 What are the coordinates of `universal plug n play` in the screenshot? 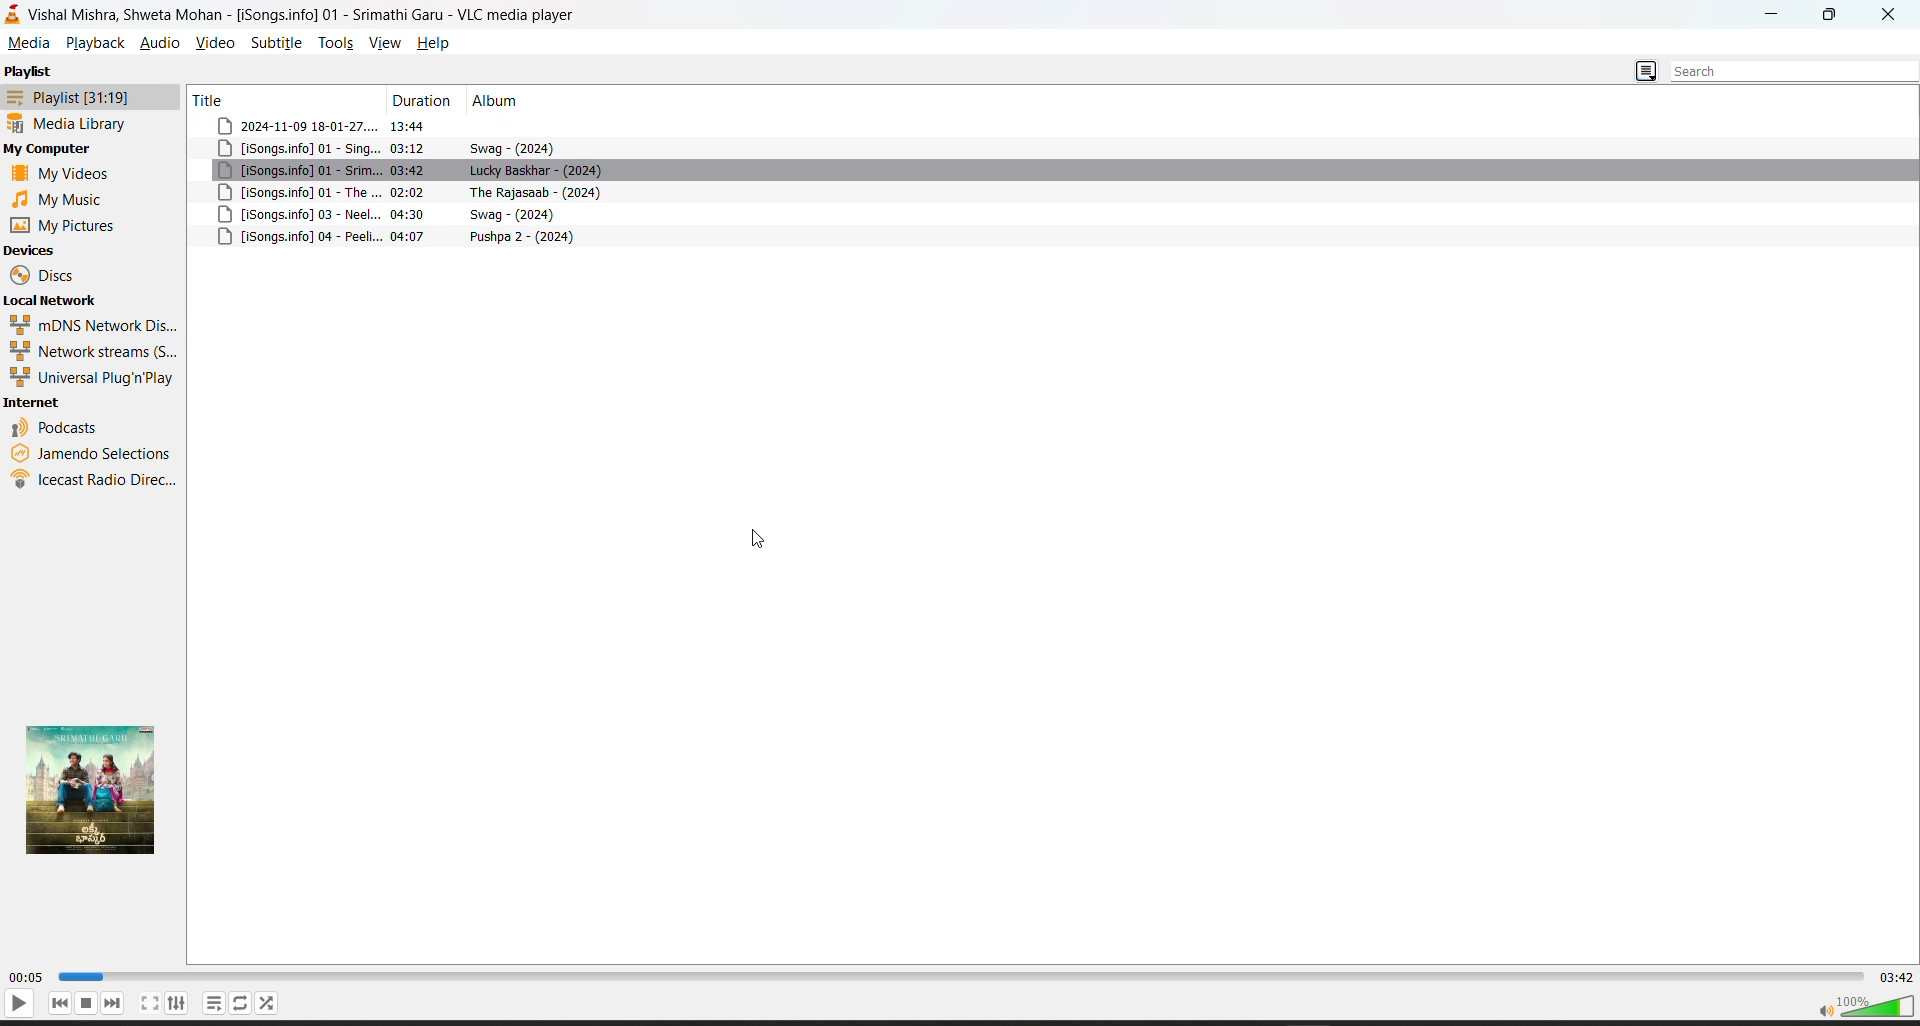 It's located at (93, 377).